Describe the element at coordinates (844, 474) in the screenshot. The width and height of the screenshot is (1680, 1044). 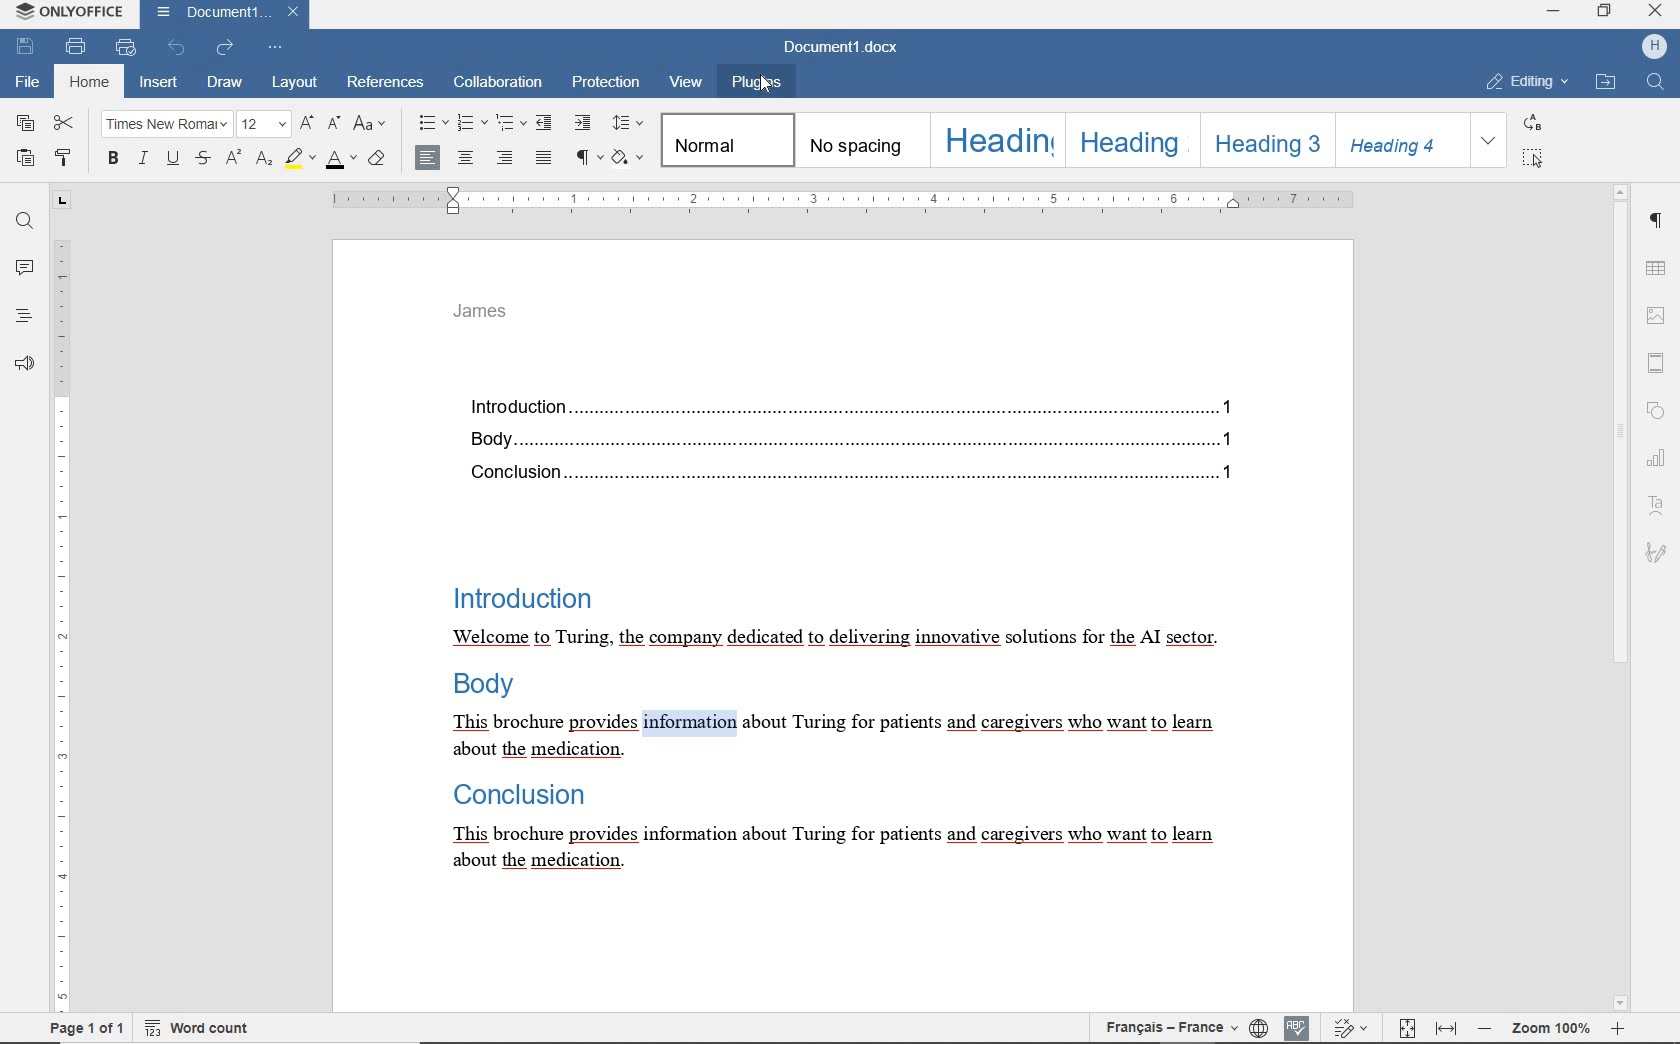
I see `Conclusion......1` at that location.